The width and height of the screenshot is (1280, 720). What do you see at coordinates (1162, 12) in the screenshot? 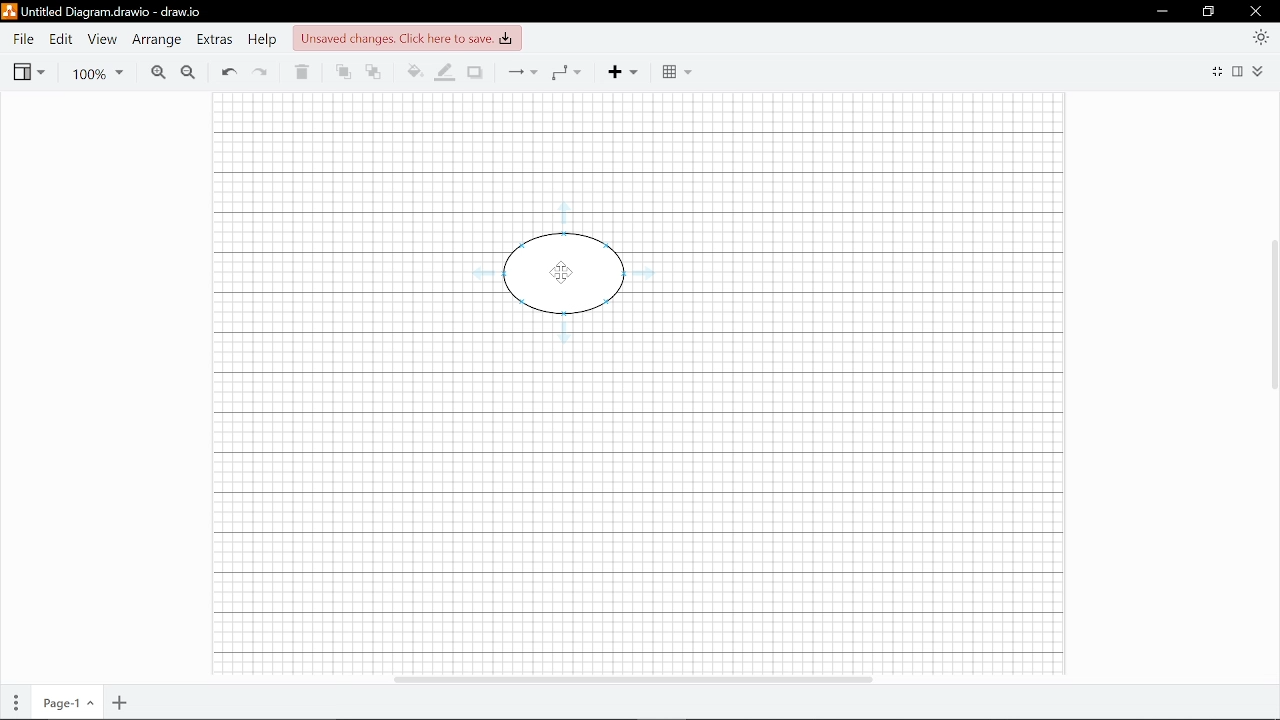
I see `Minimize` at bounding box center [1162, 12].